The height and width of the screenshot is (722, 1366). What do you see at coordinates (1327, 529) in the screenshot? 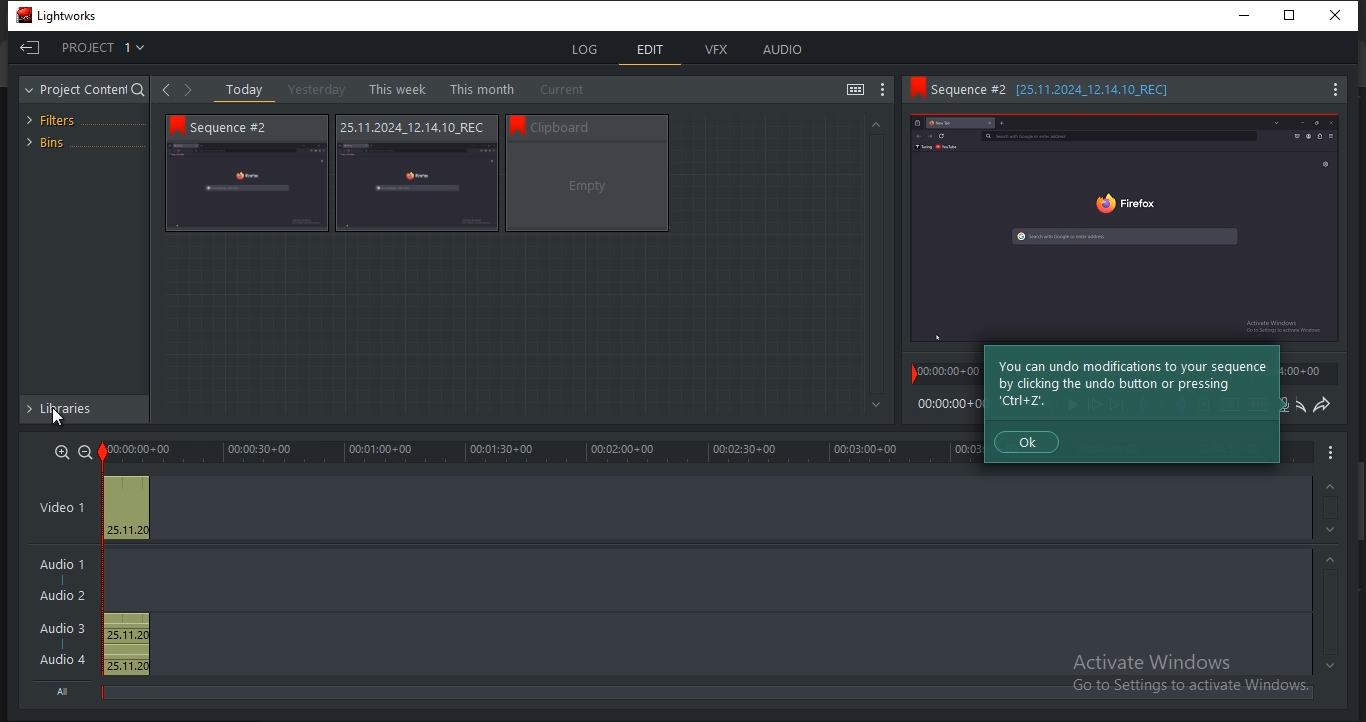
I see `timeline navigation up arrow` at bounding box center [1327, 529].